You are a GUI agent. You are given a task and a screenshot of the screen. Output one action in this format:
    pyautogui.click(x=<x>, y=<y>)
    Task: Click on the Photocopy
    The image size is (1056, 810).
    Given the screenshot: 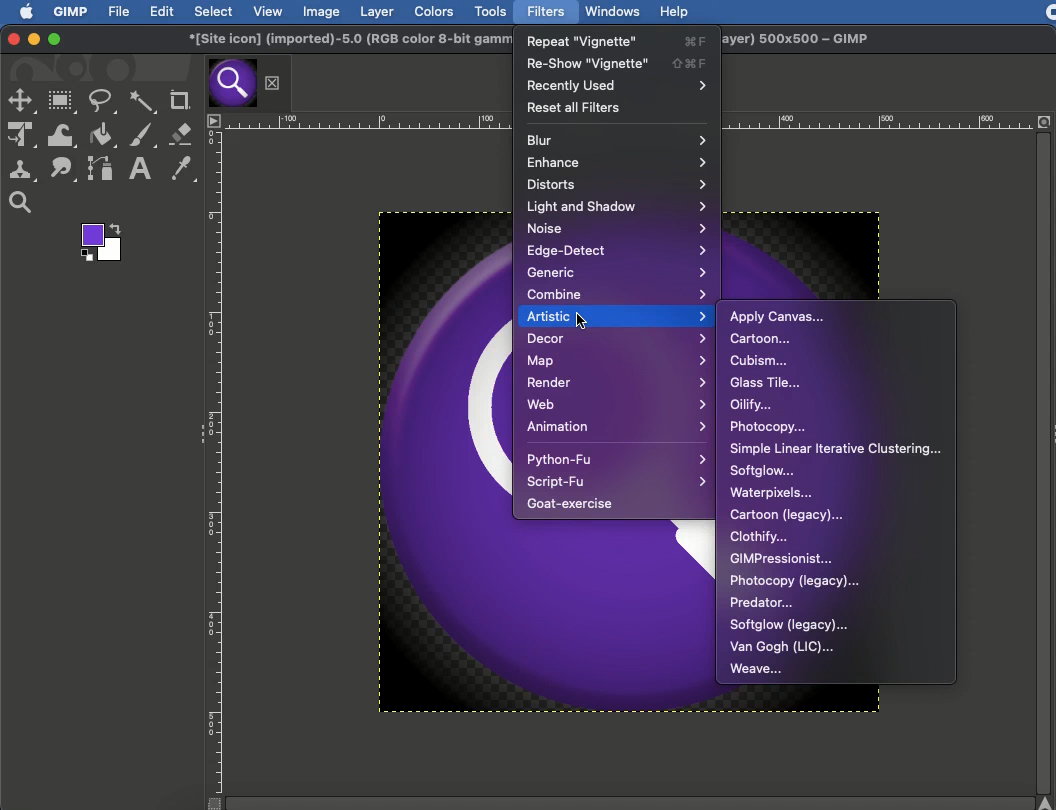 What is the action you would take?
    pyautogui.click(x=768, y=428)
    